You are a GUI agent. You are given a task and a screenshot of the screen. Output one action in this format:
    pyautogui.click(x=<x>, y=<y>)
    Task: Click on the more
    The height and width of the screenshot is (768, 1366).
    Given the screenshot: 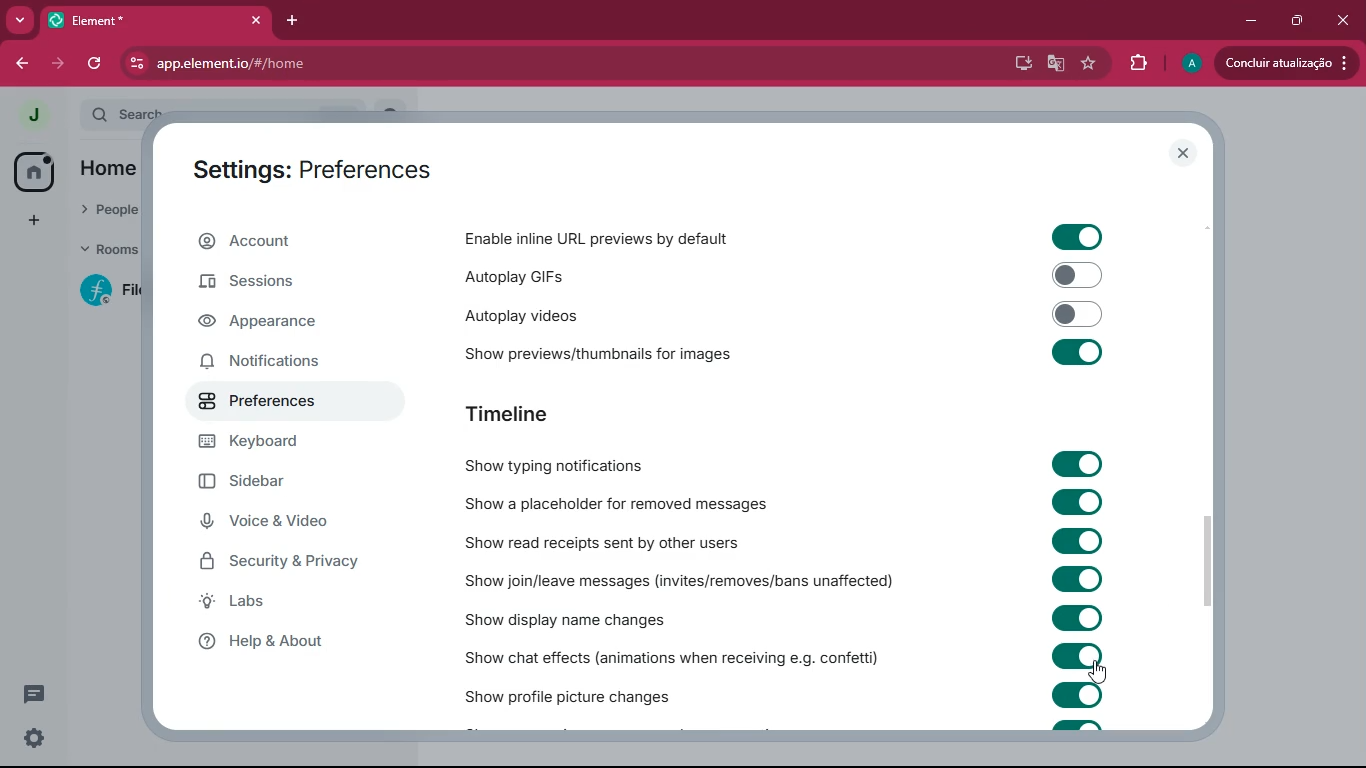 What is the action you would take?
    pyautogui.click(x=32, y=218)
    